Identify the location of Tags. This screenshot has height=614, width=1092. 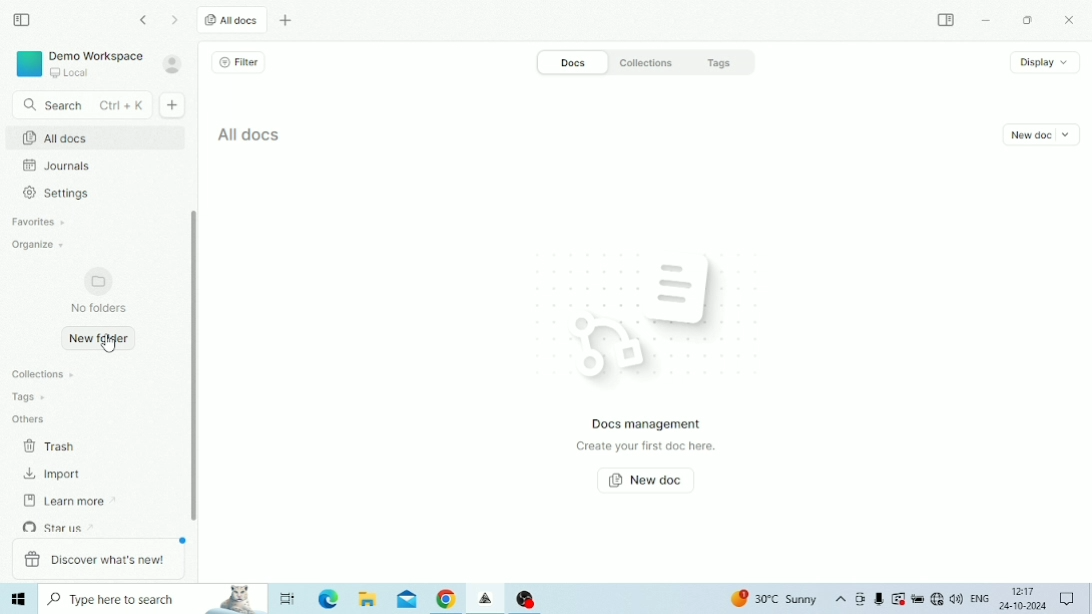
(31, 396).